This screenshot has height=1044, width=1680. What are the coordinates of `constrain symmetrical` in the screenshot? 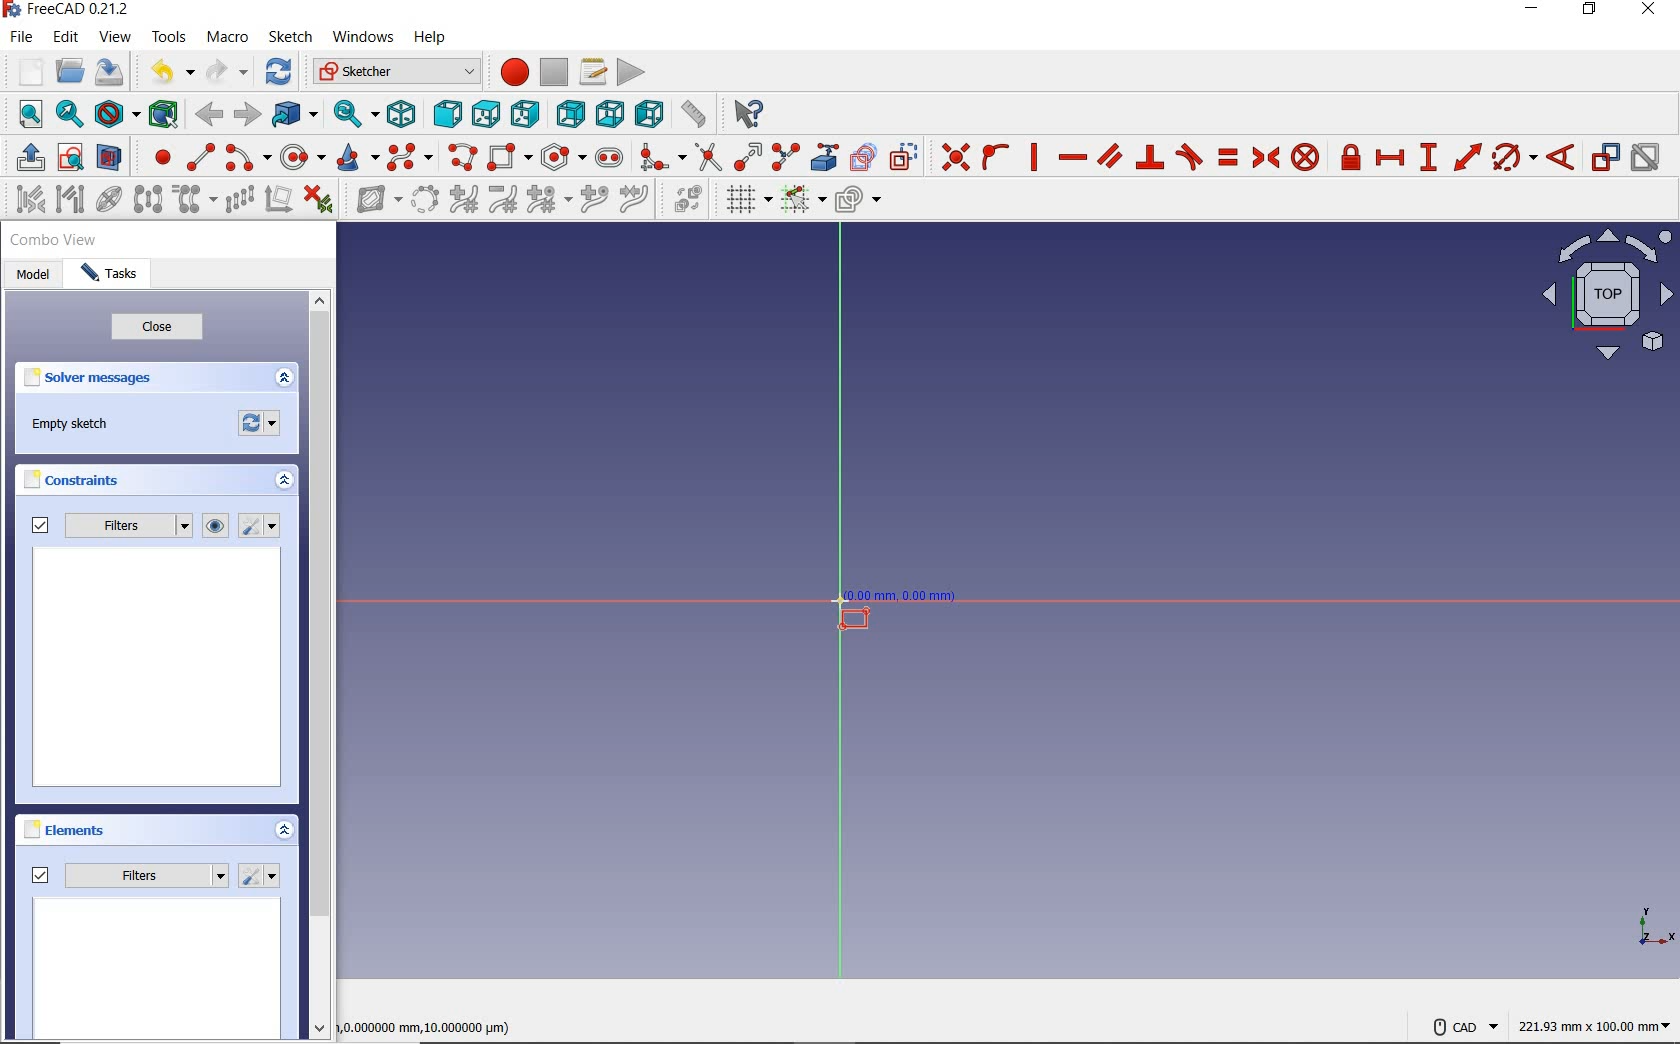 It's located at (1265, 157).